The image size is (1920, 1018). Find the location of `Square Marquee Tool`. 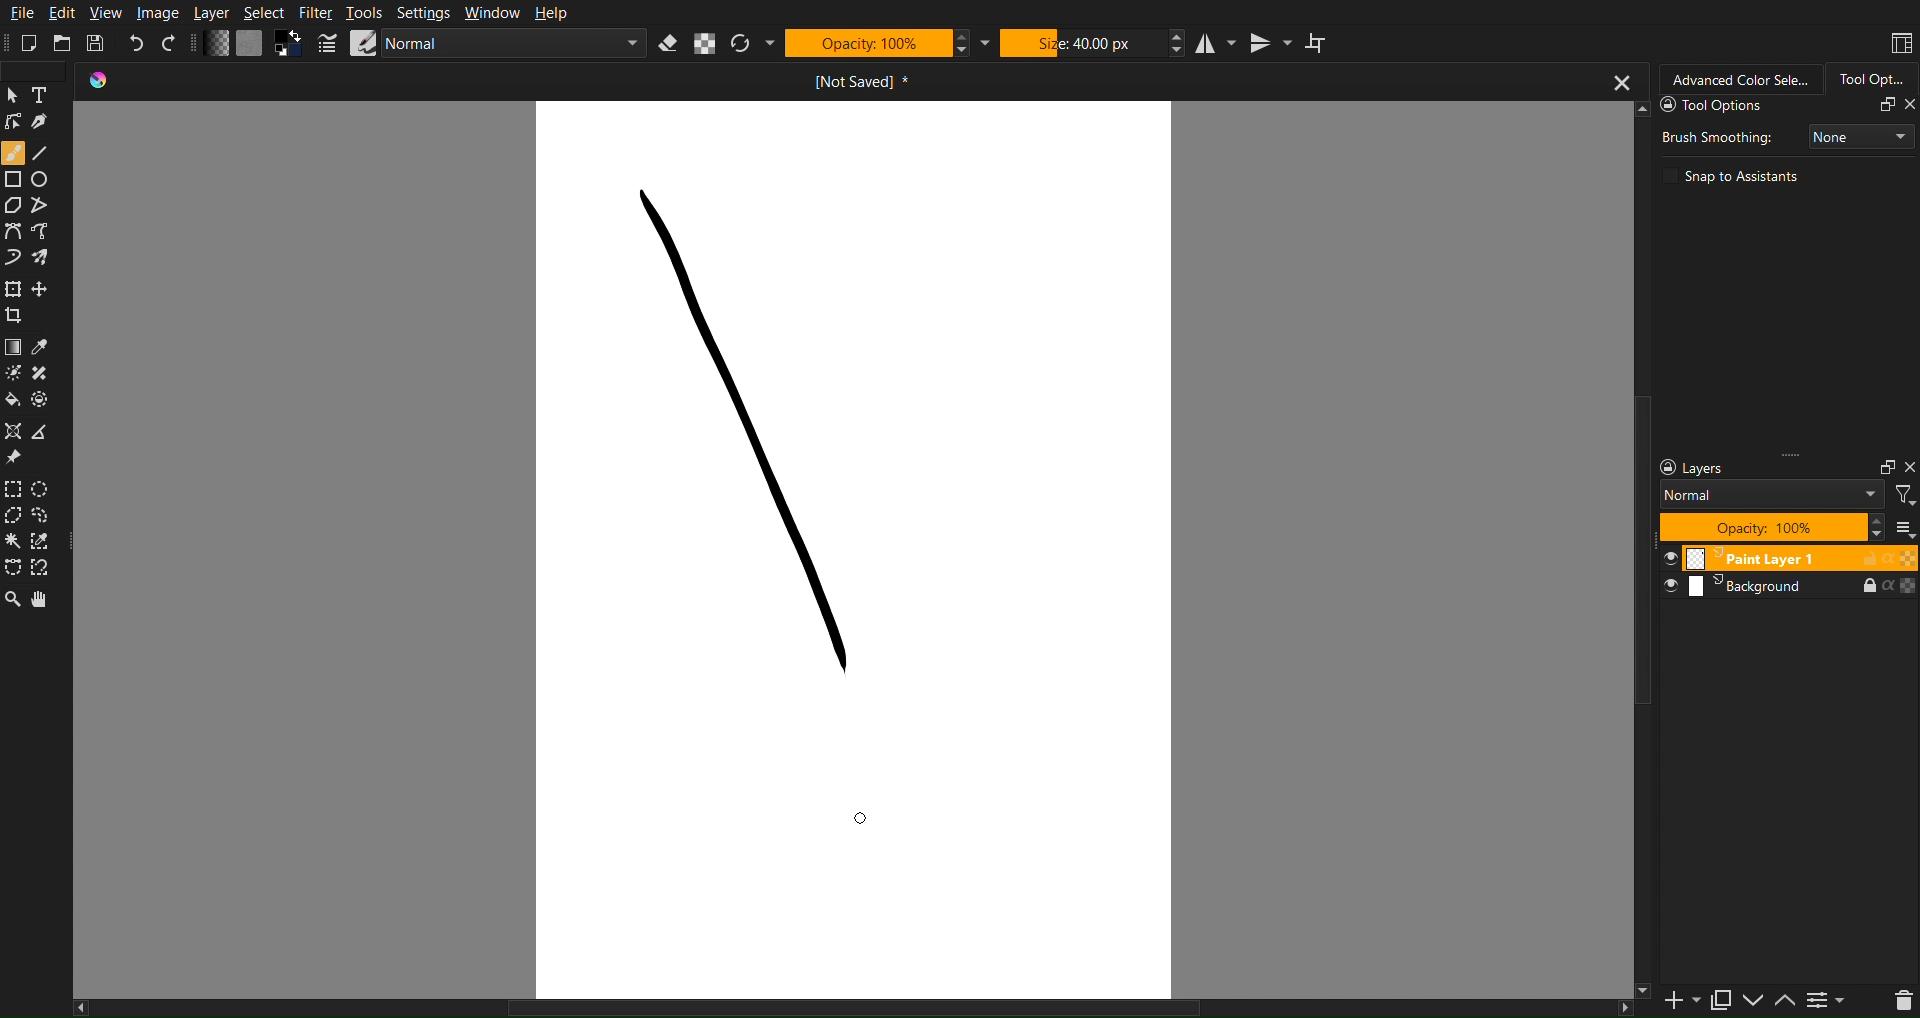

Square Marquee Tool is located at coordinates (16, 490).